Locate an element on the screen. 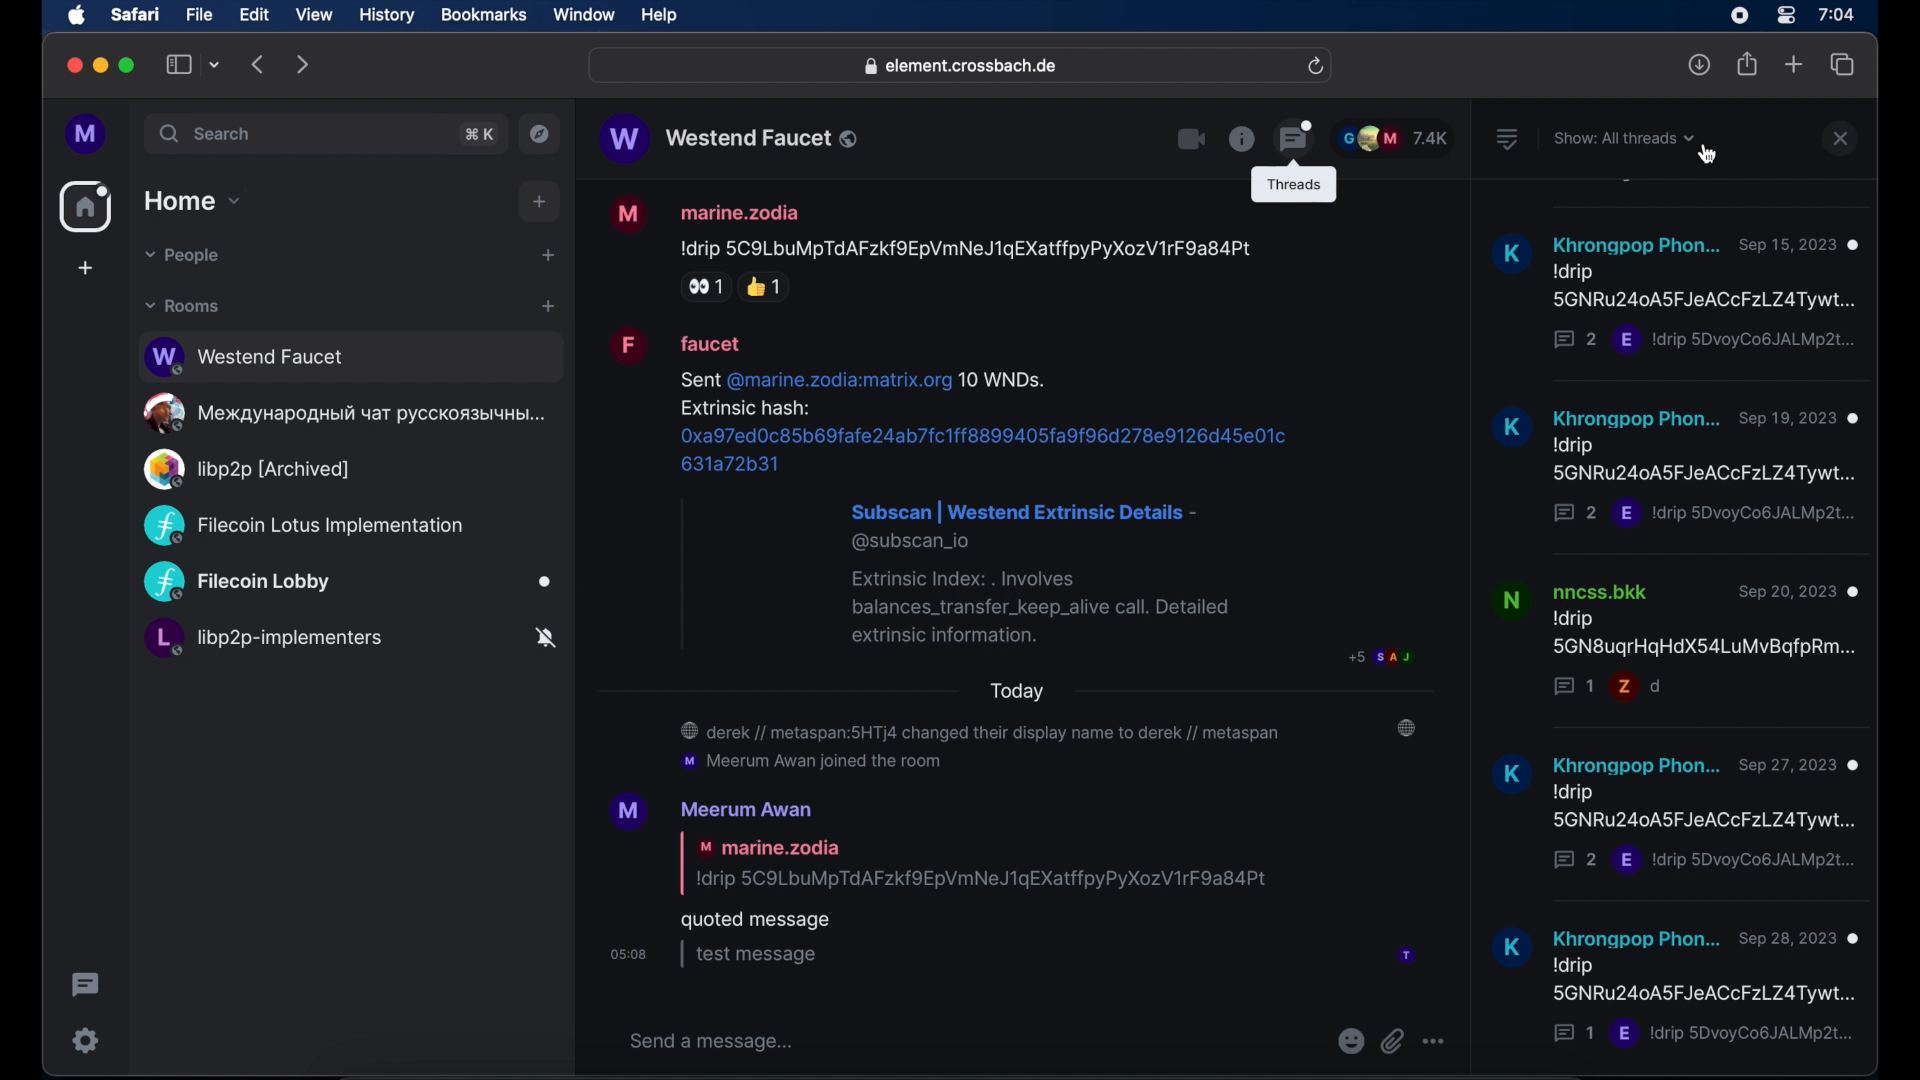 The height and width of the screenshot is (1080, 1920). edit is located at coordinates (255, 15).